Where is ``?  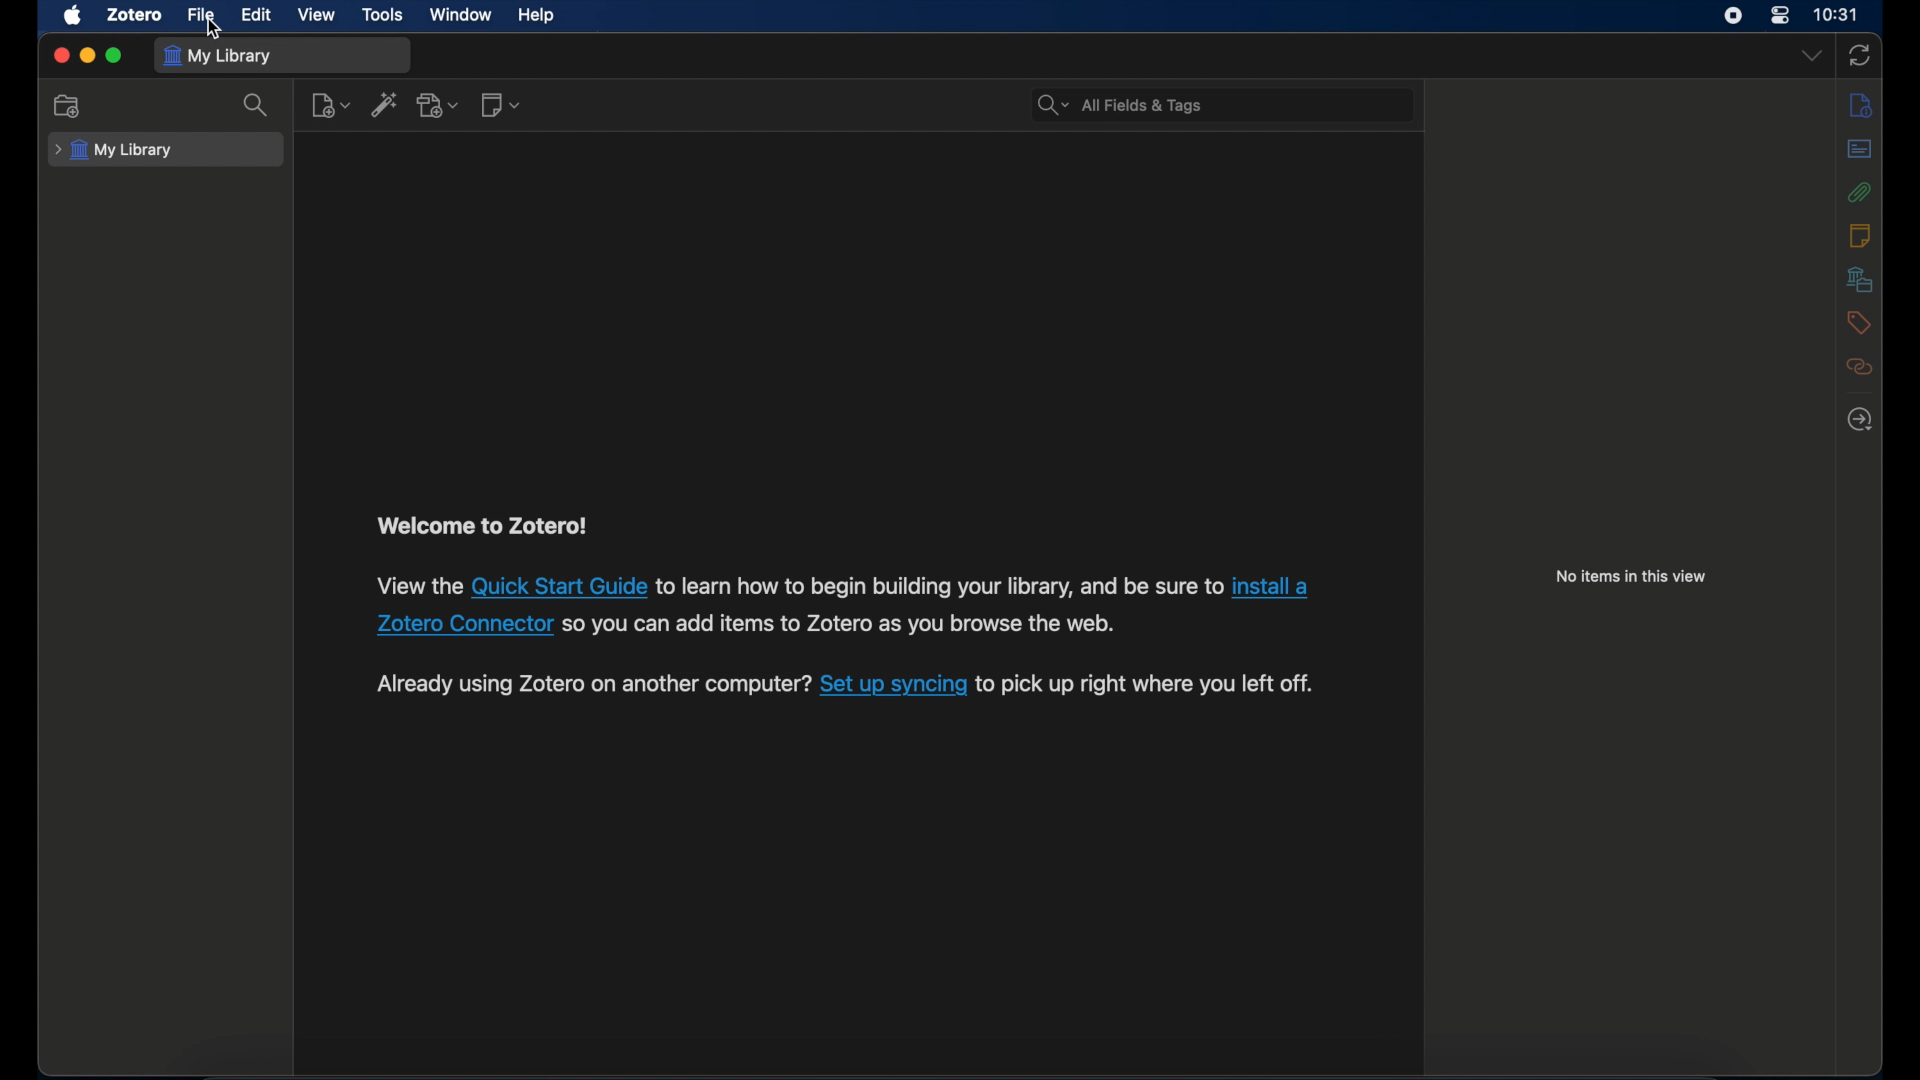
 is located at coordinates (1145, 684).